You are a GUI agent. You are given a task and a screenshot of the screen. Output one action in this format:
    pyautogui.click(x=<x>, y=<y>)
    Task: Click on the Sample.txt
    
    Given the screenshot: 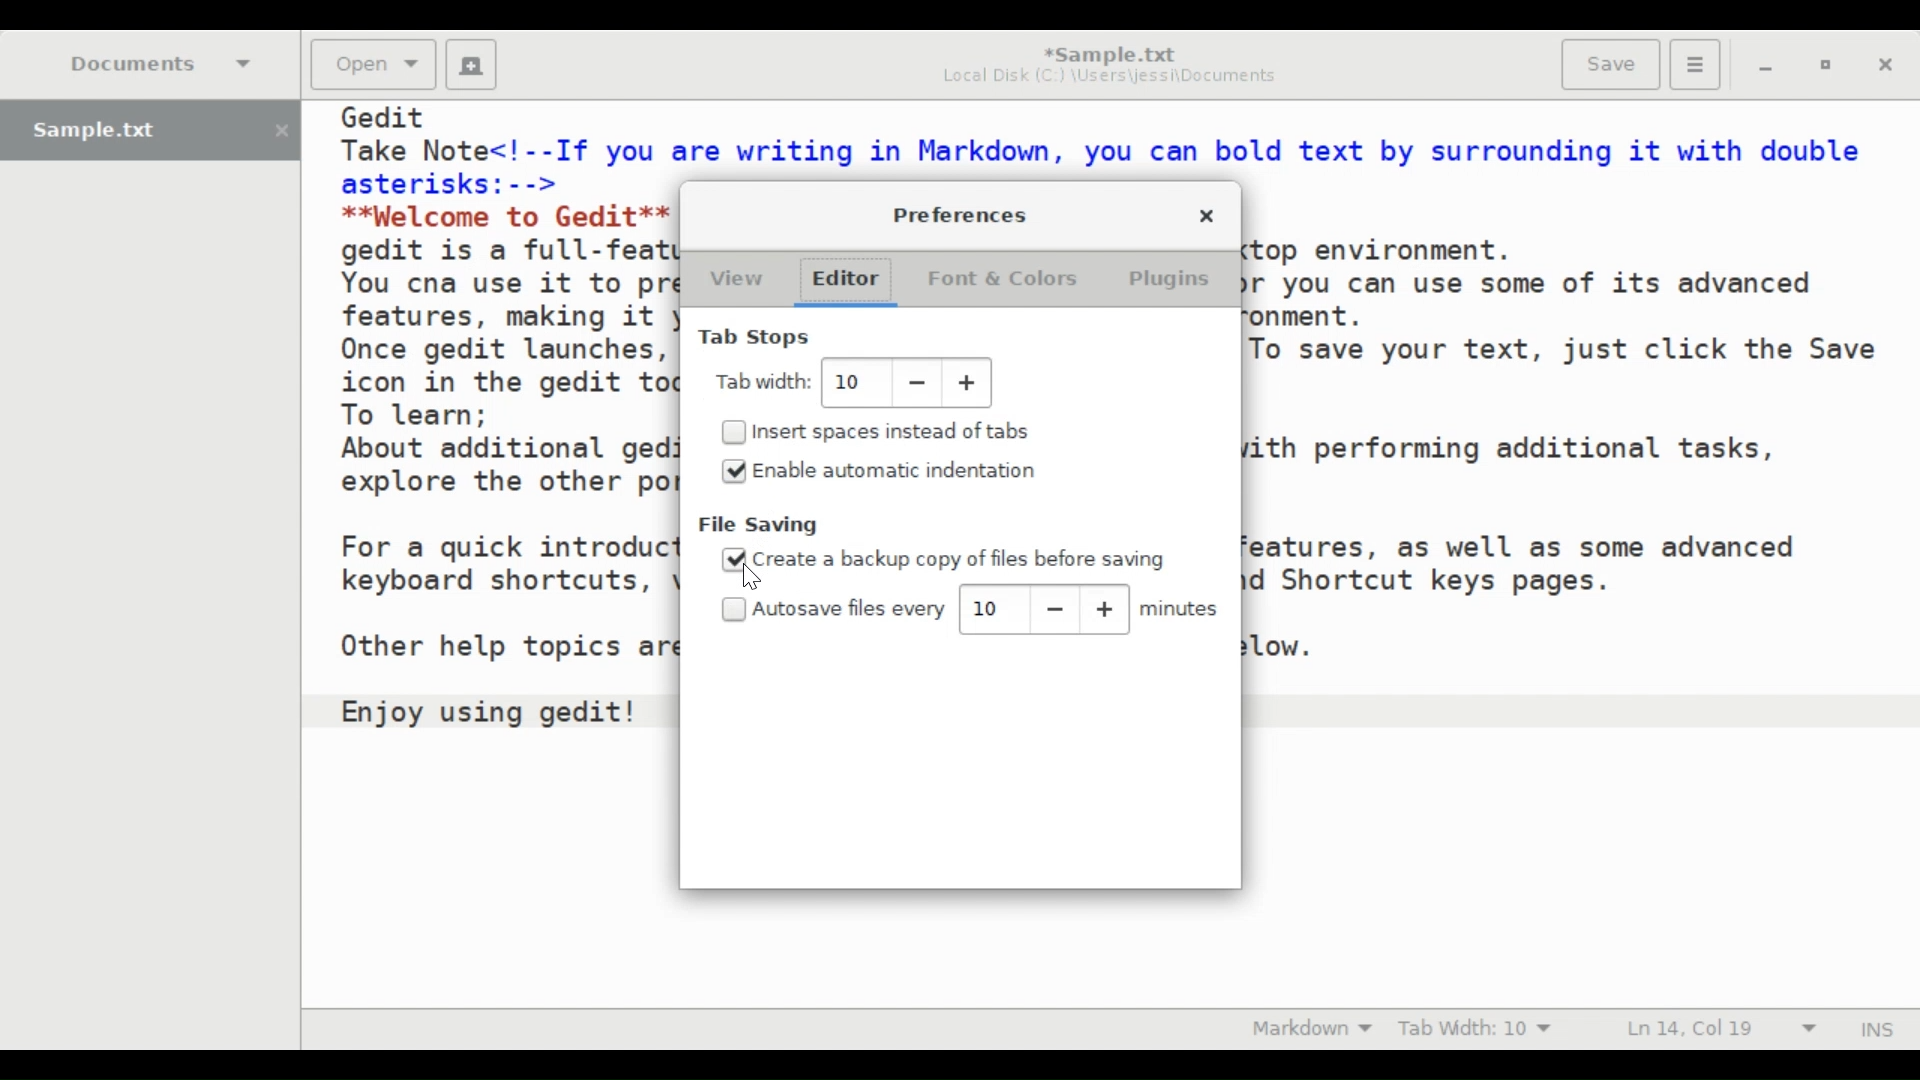 What is the action you would take?
    pyautogui.click(x=150, y=131)
    